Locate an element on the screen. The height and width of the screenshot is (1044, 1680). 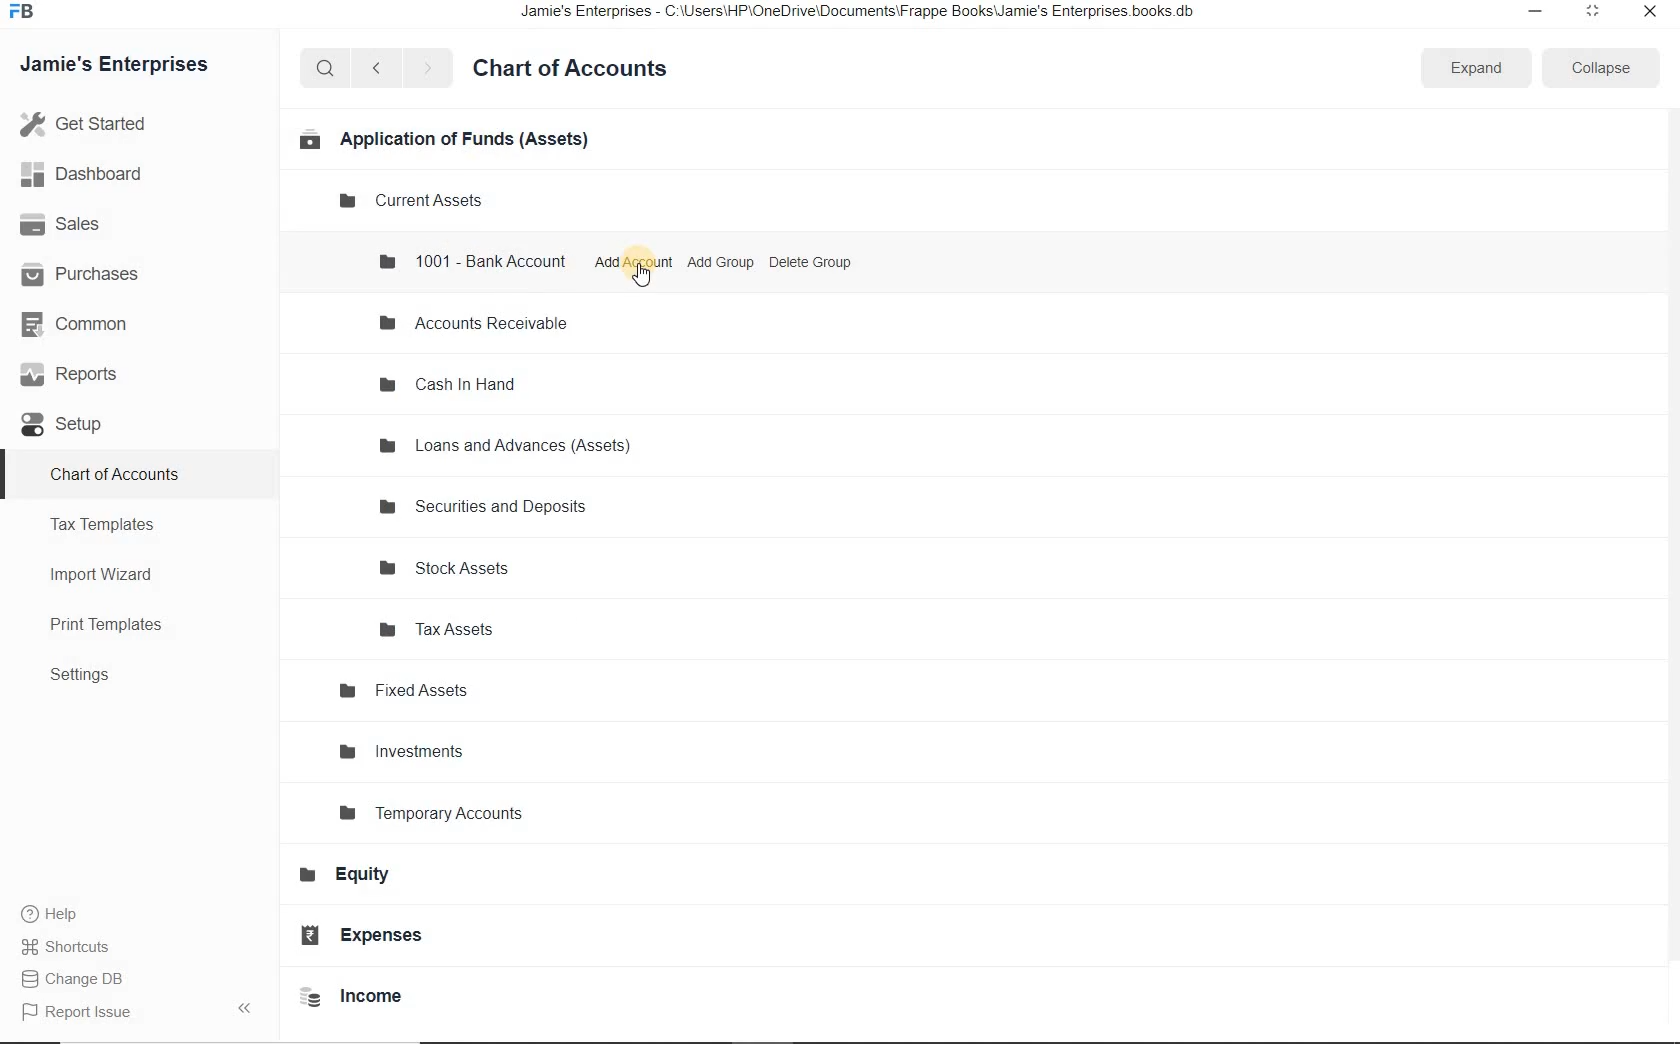
Chart of Accounts is located at coordinates (118, 473).